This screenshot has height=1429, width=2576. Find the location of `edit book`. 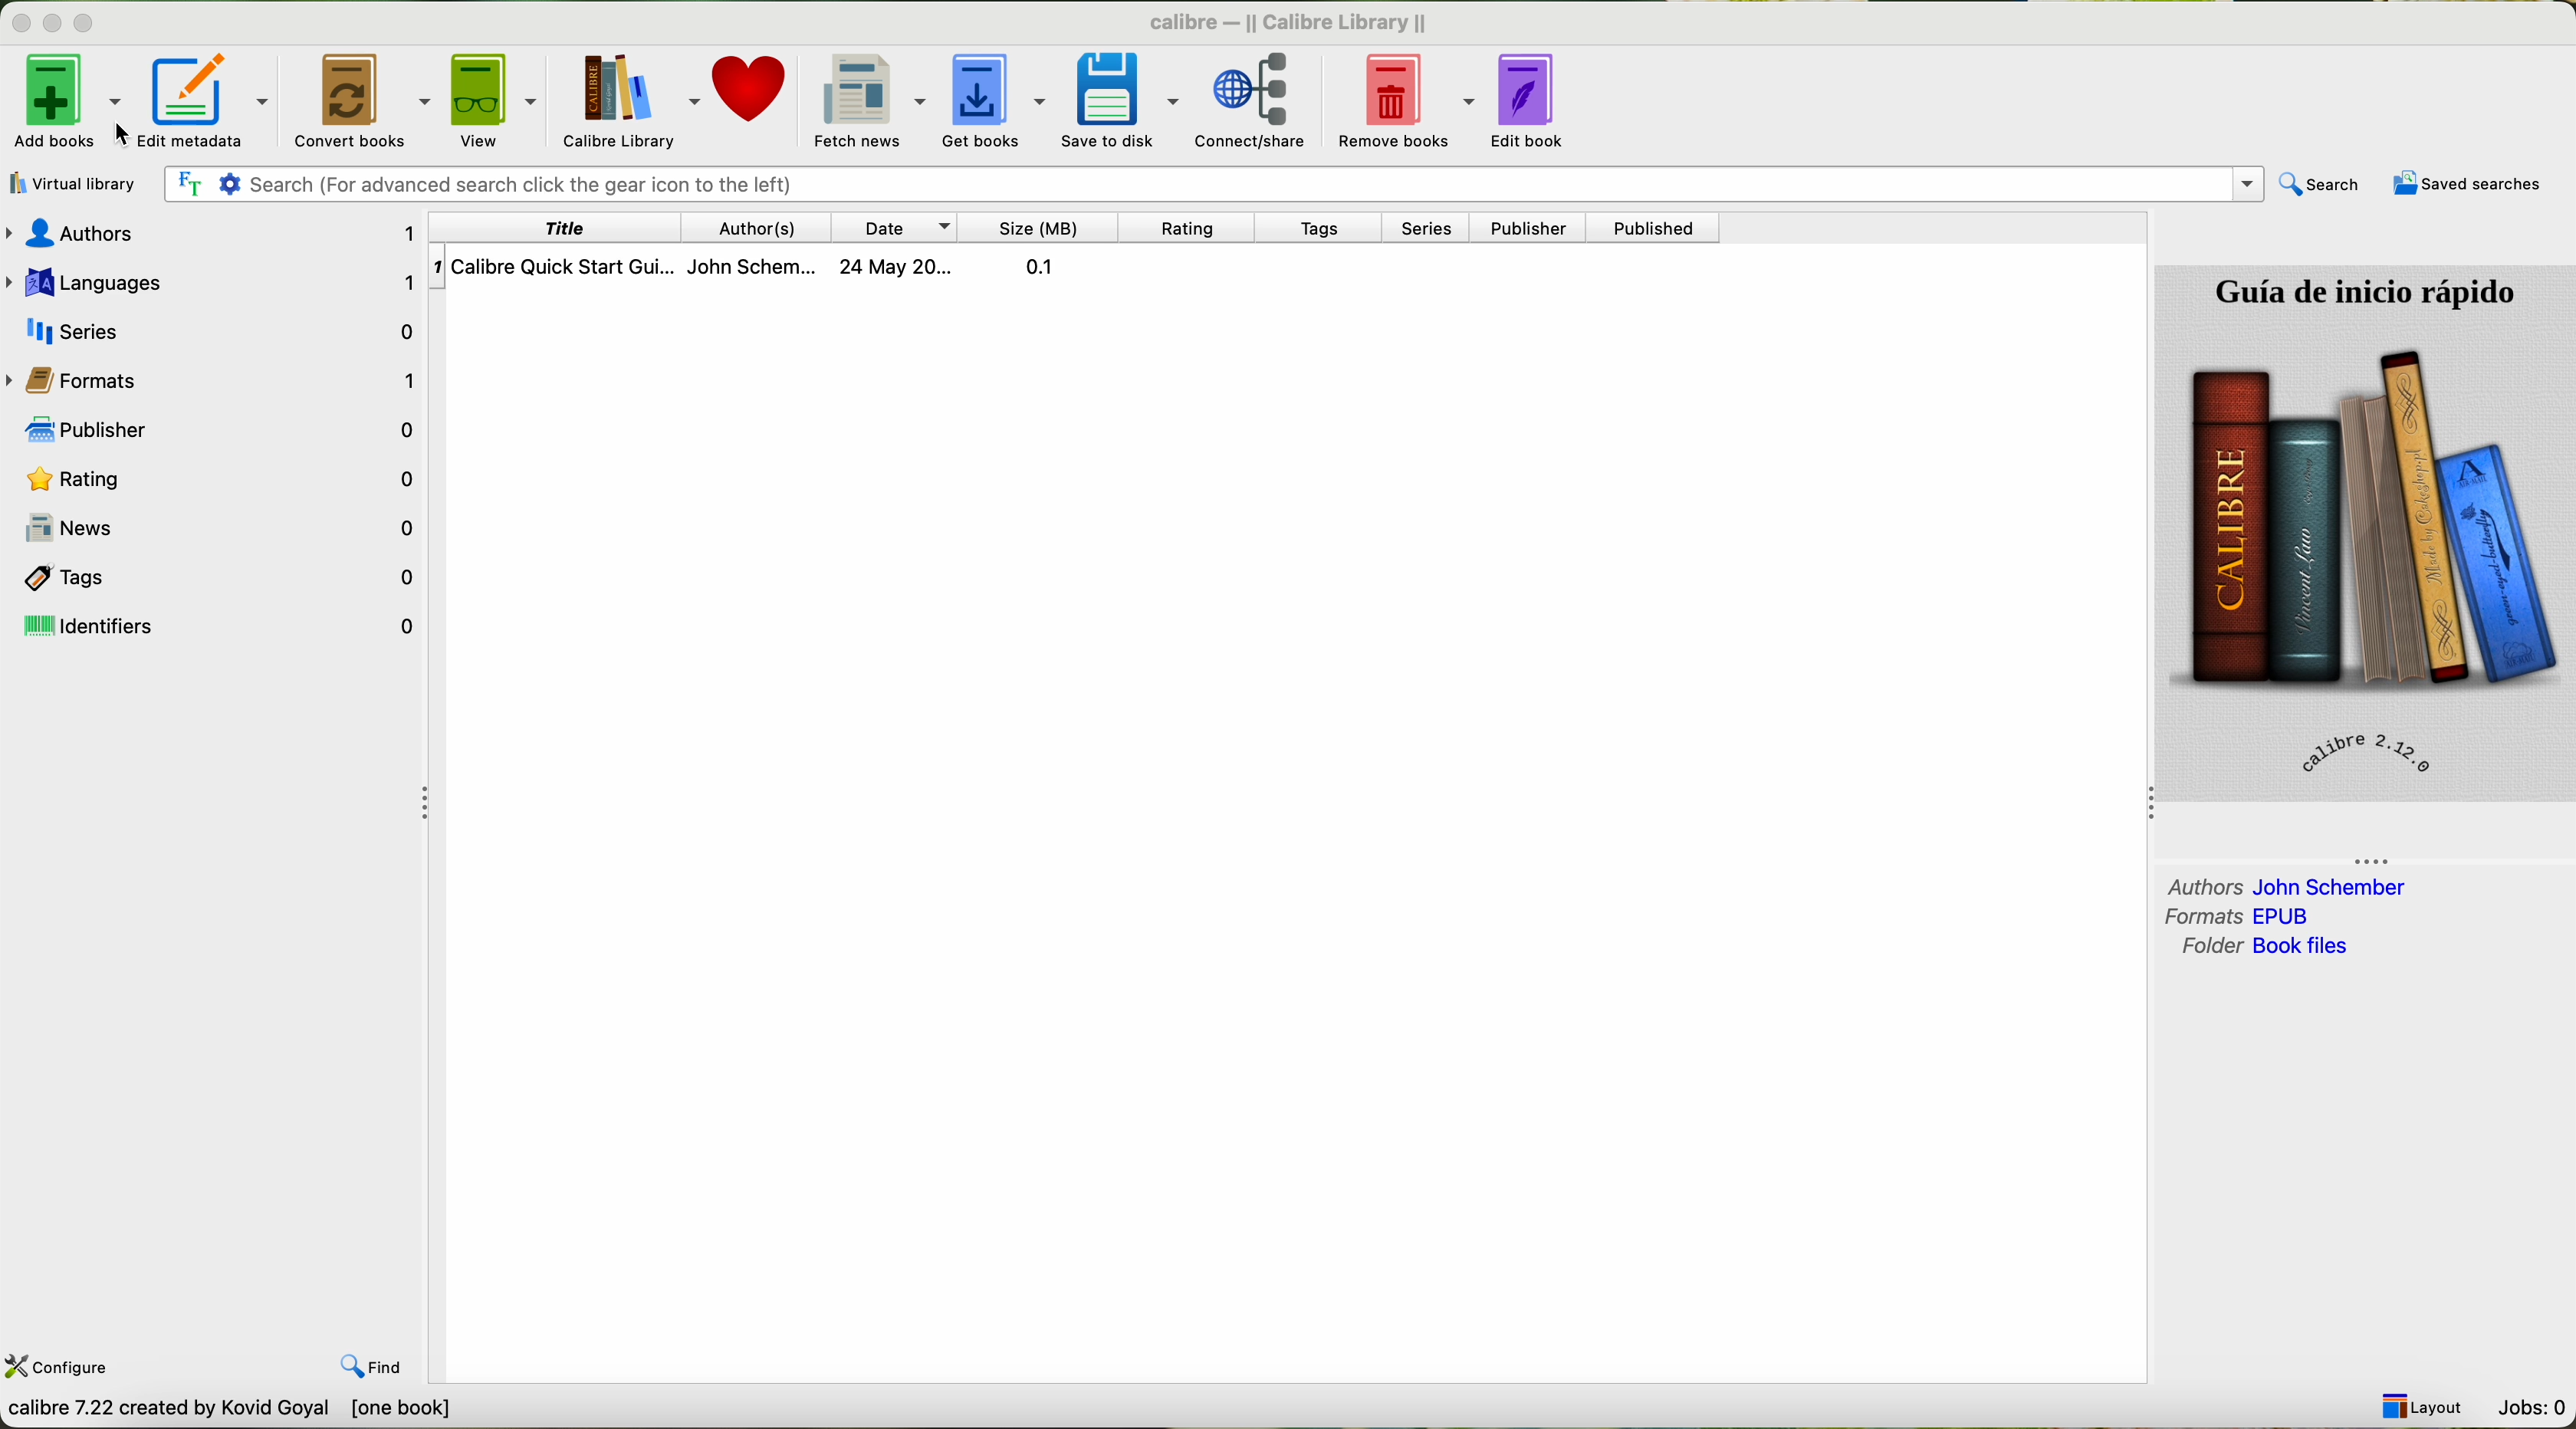

edit book is located at coordinates (1536, 100).